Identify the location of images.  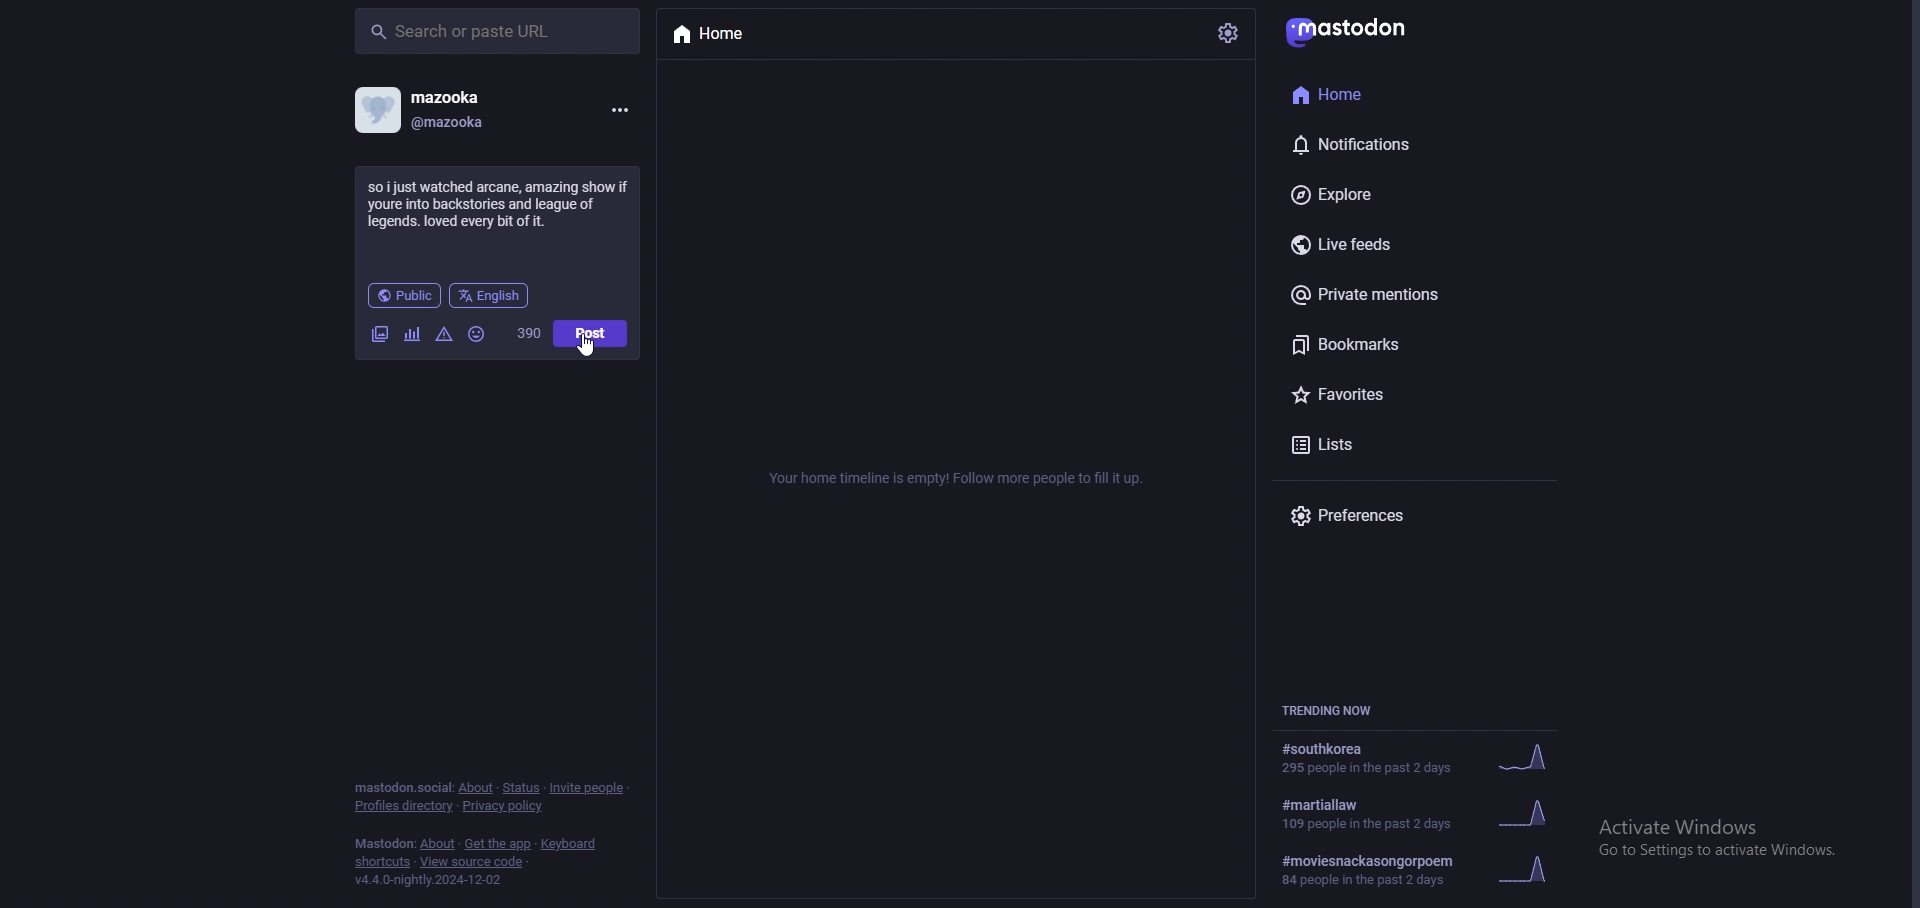
(381, 335).